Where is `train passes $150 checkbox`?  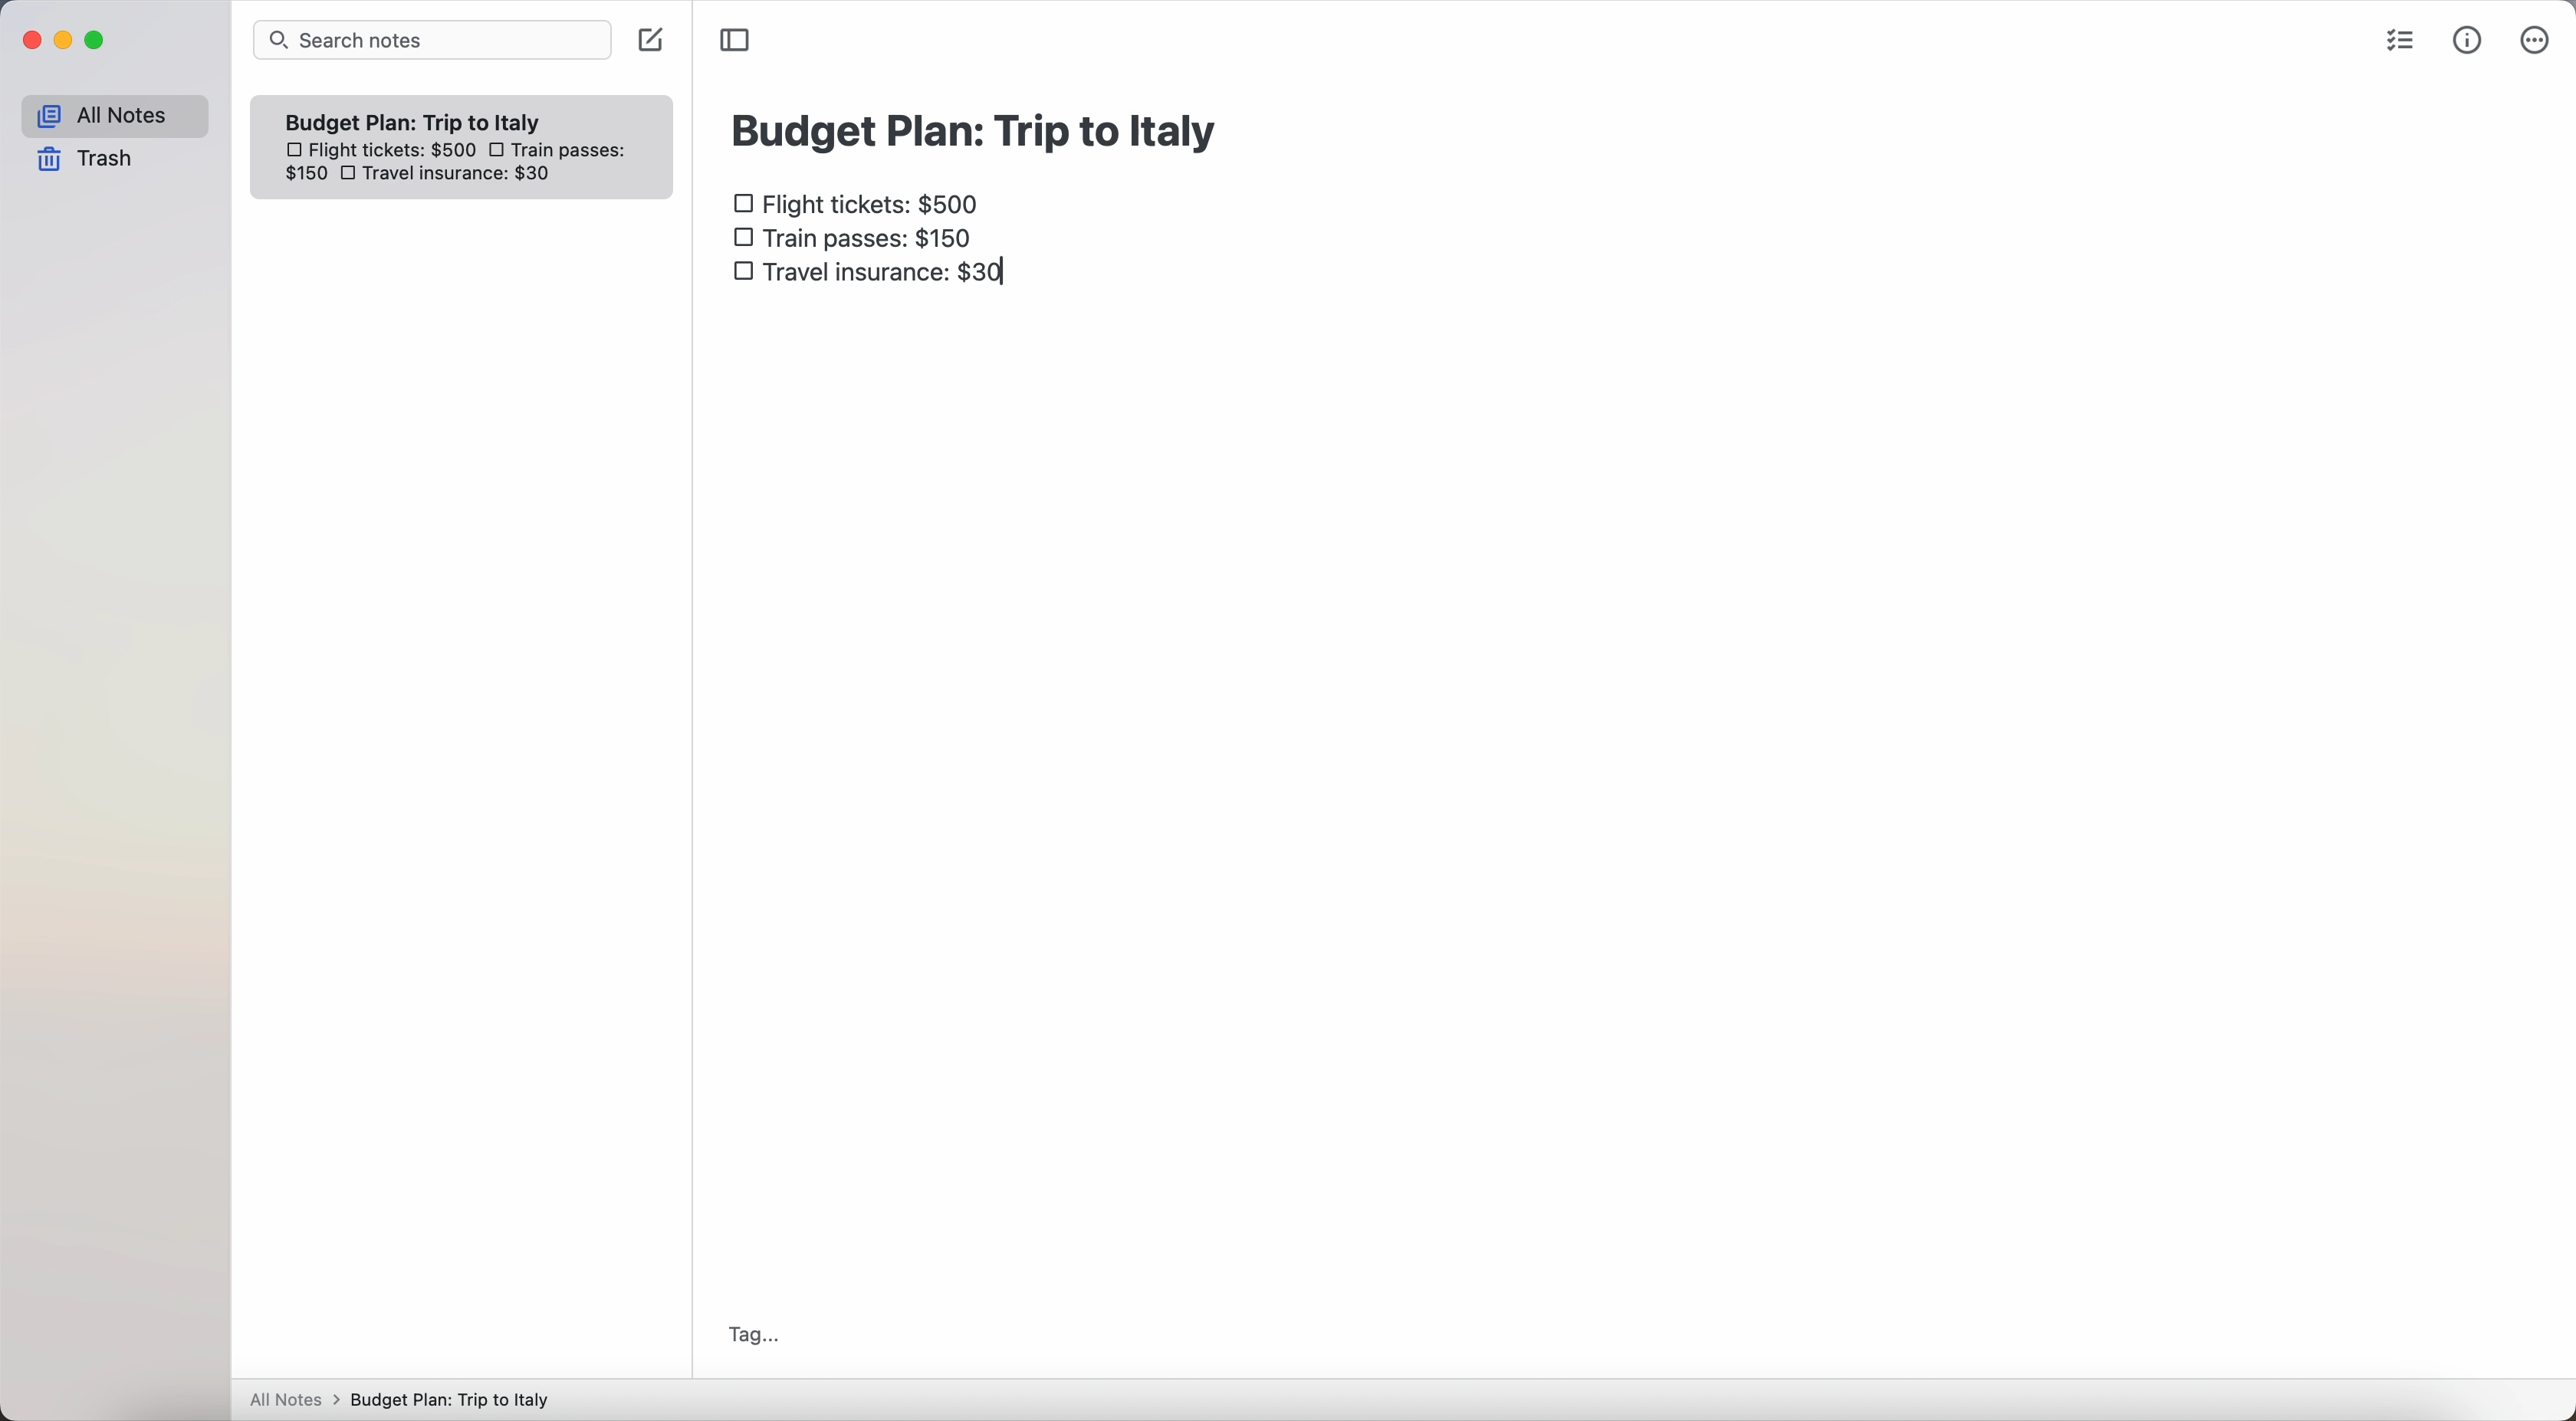 train passes $150 checkbox is located at coordinates (855, 243).